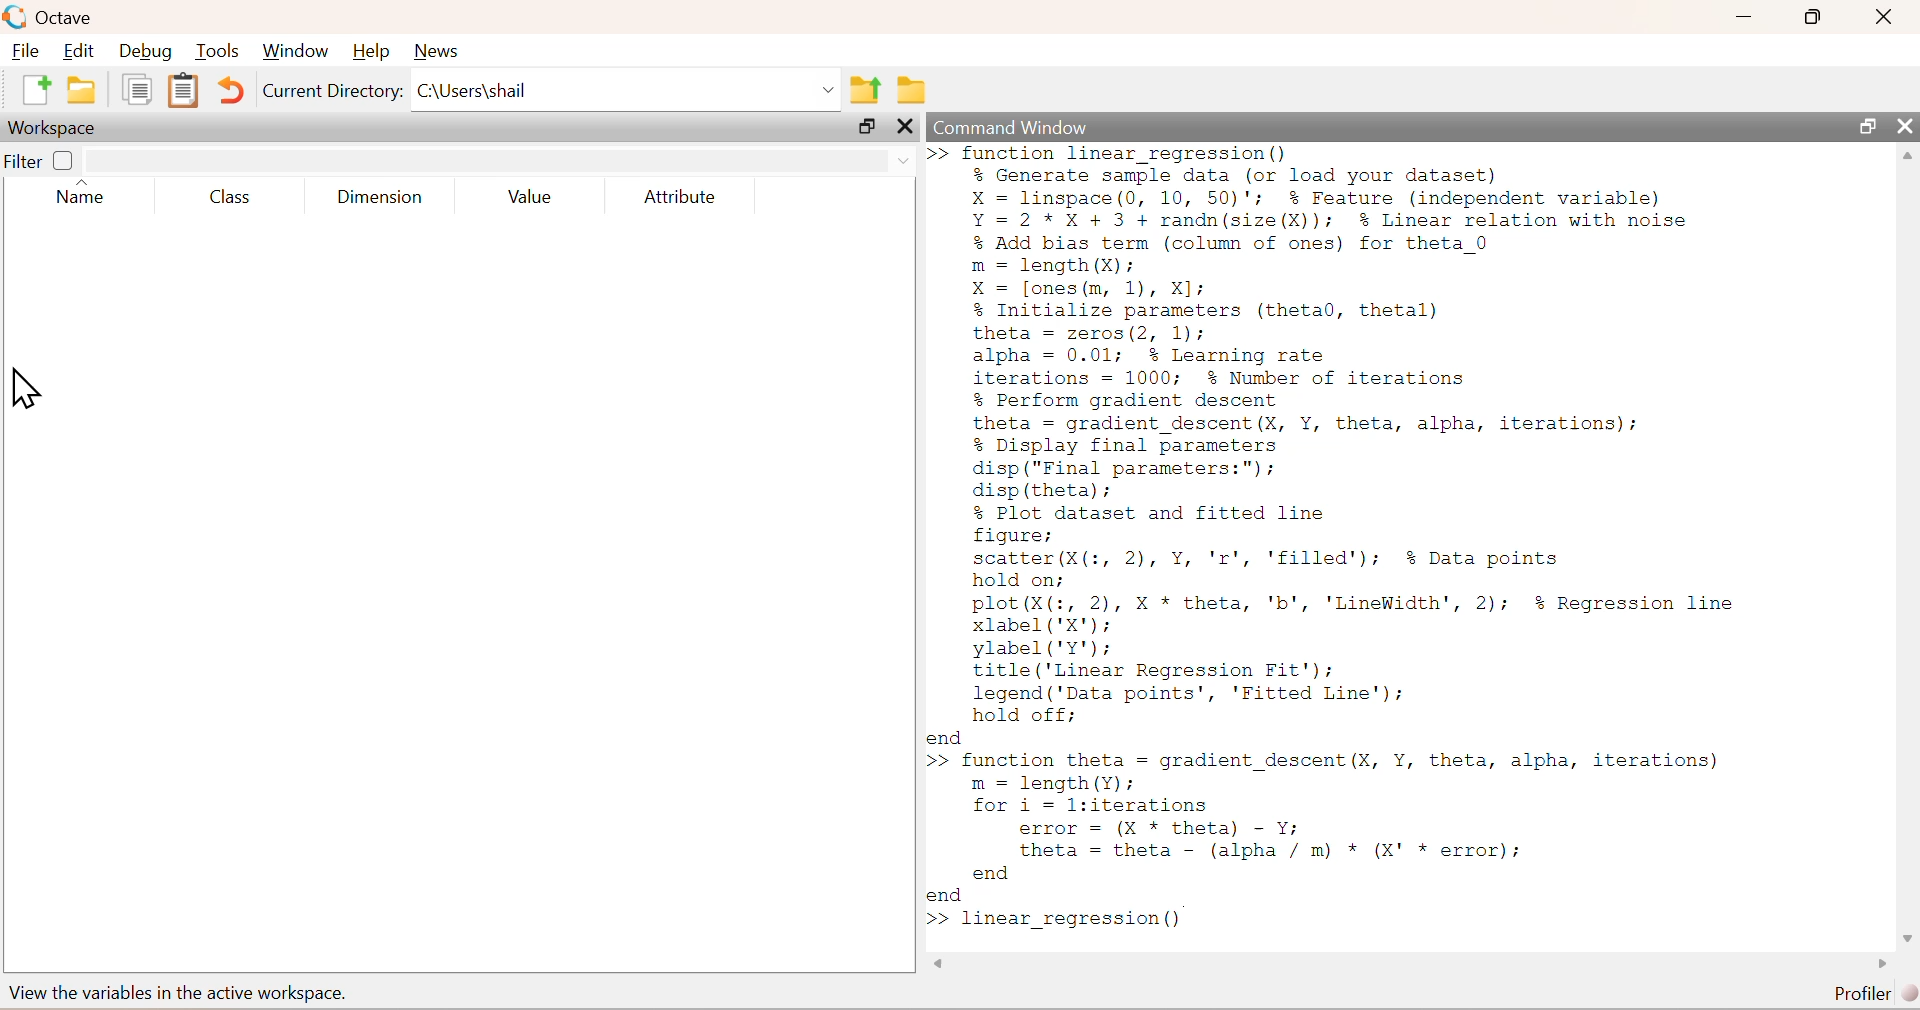 Image resolution: width=1920 pixels, height=1010 pixels. Describe the element at coordinates (26, 51) in the screenshot. I see `File` at that location.